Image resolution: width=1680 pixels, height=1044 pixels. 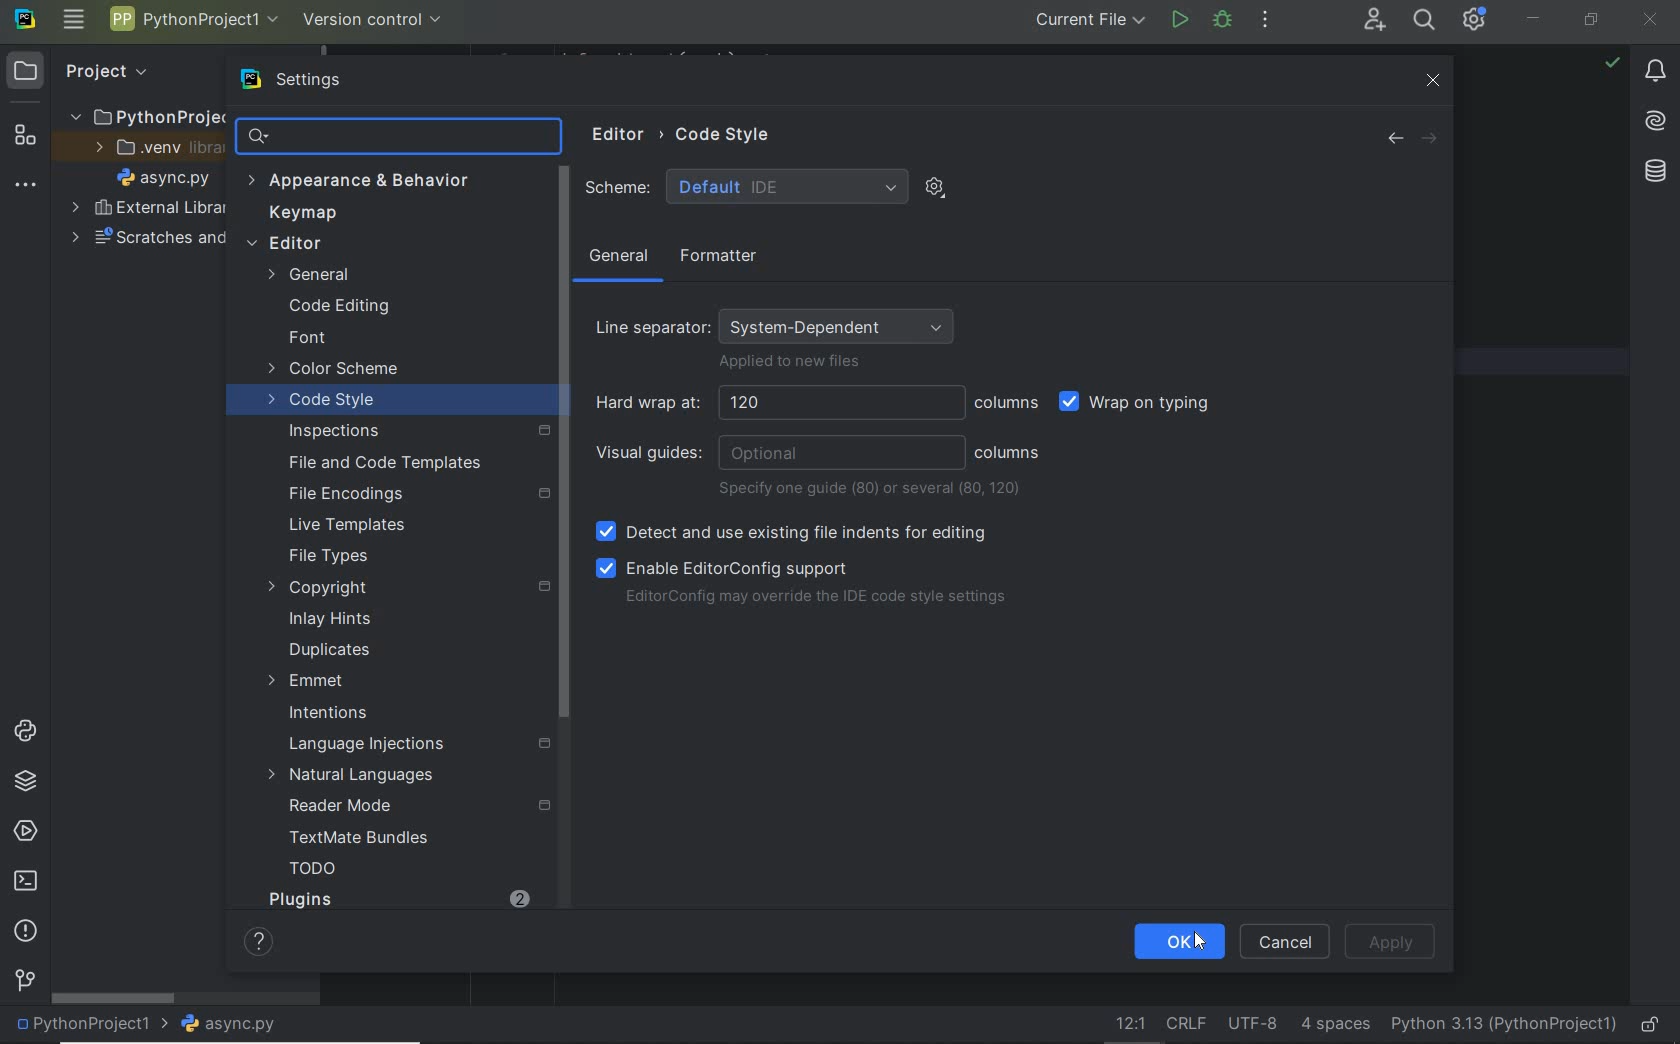 What do you see at coordinates (1008, 403) in the screenshot?
I see `columns` at bounding box center [1008, 403].